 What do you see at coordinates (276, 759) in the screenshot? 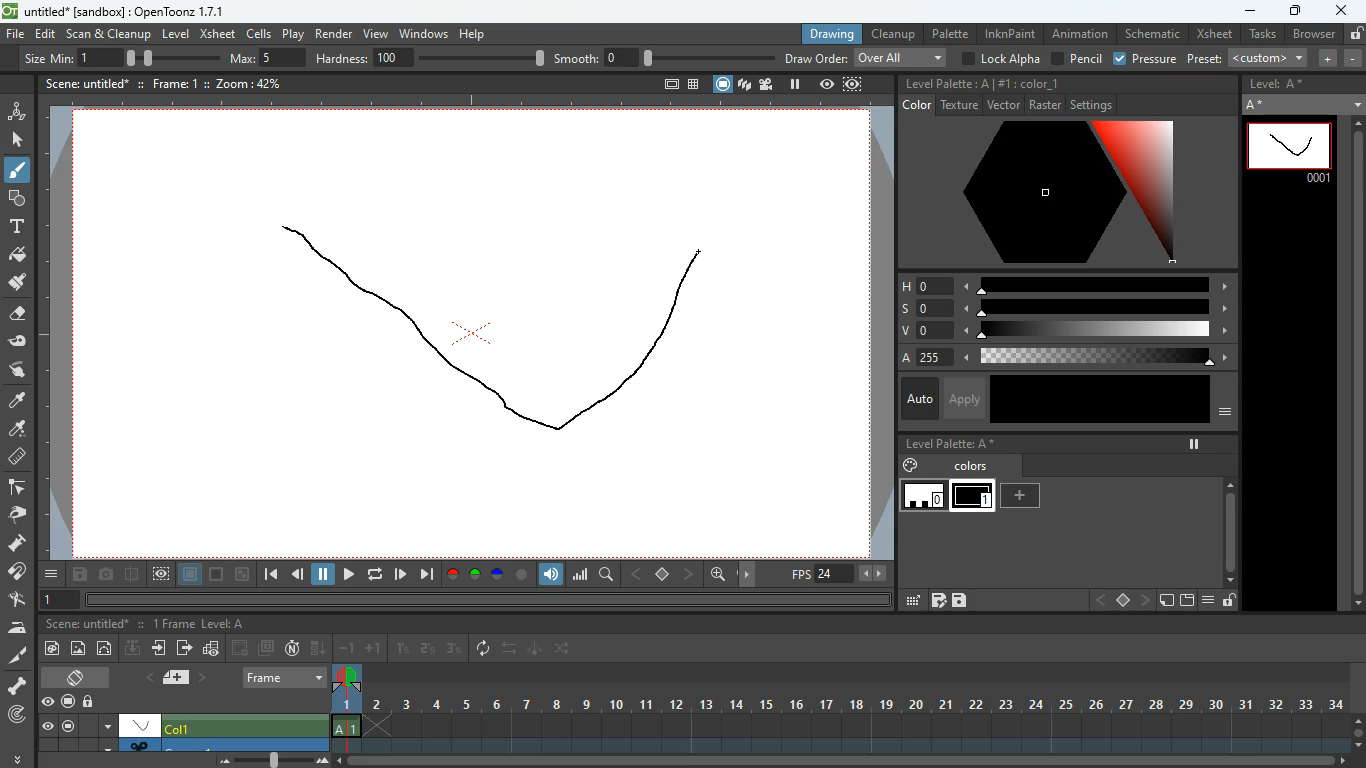
I see `image` at bounding box center [276, 759].